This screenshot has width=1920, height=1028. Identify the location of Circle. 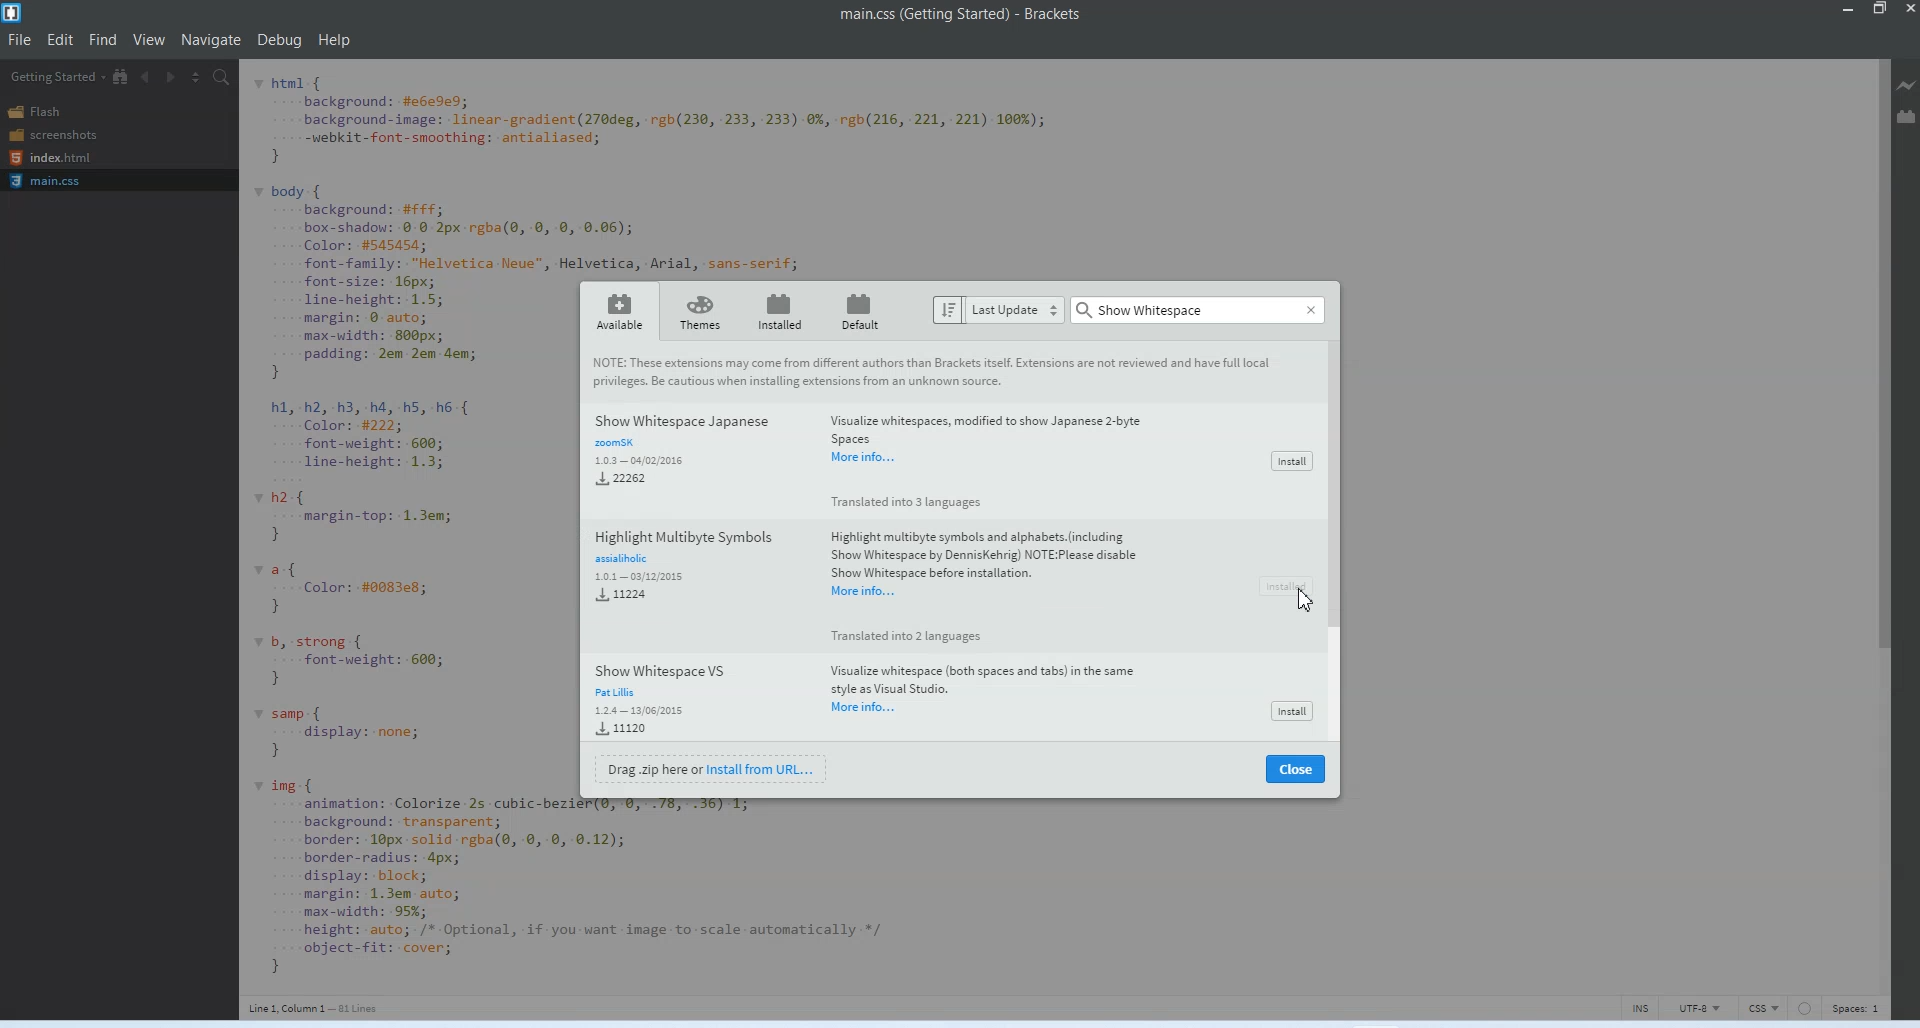
(1807, 1007).